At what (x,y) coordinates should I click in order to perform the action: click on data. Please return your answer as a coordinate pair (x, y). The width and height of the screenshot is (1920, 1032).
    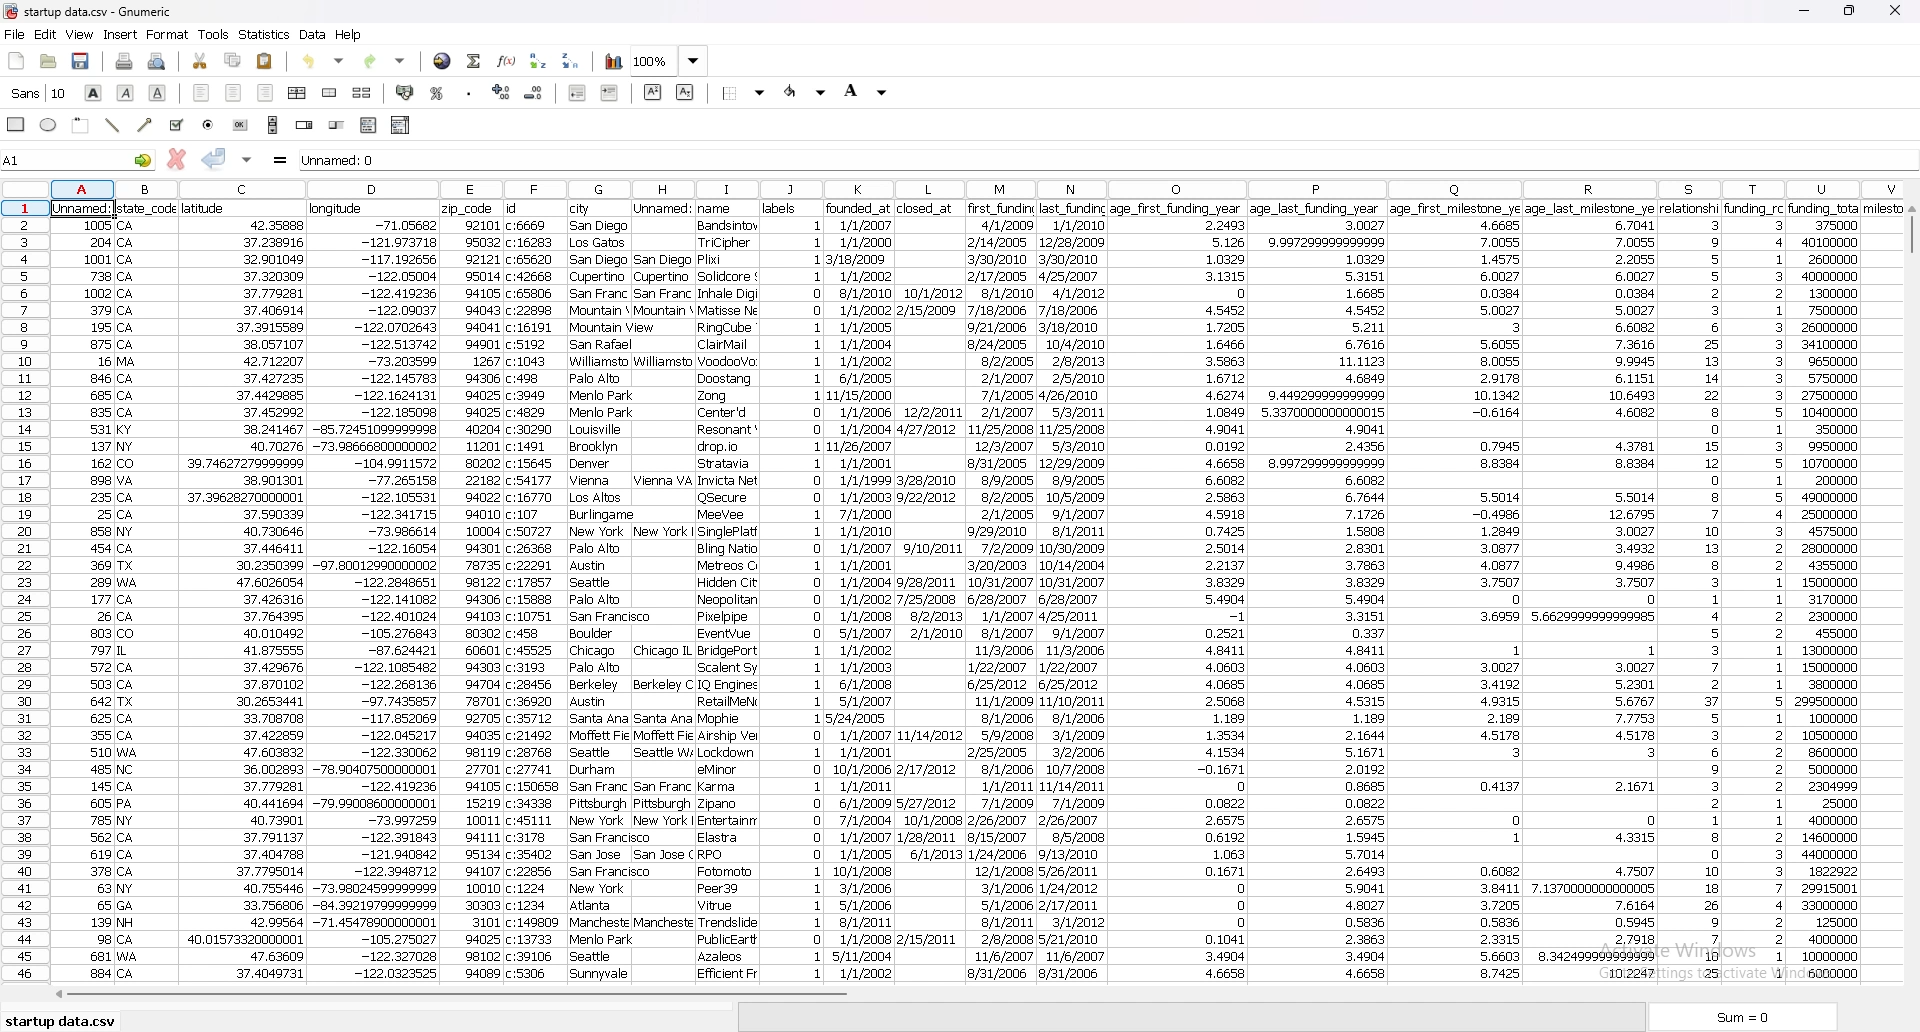
    Looking at the image, I should click on (1316, 592).